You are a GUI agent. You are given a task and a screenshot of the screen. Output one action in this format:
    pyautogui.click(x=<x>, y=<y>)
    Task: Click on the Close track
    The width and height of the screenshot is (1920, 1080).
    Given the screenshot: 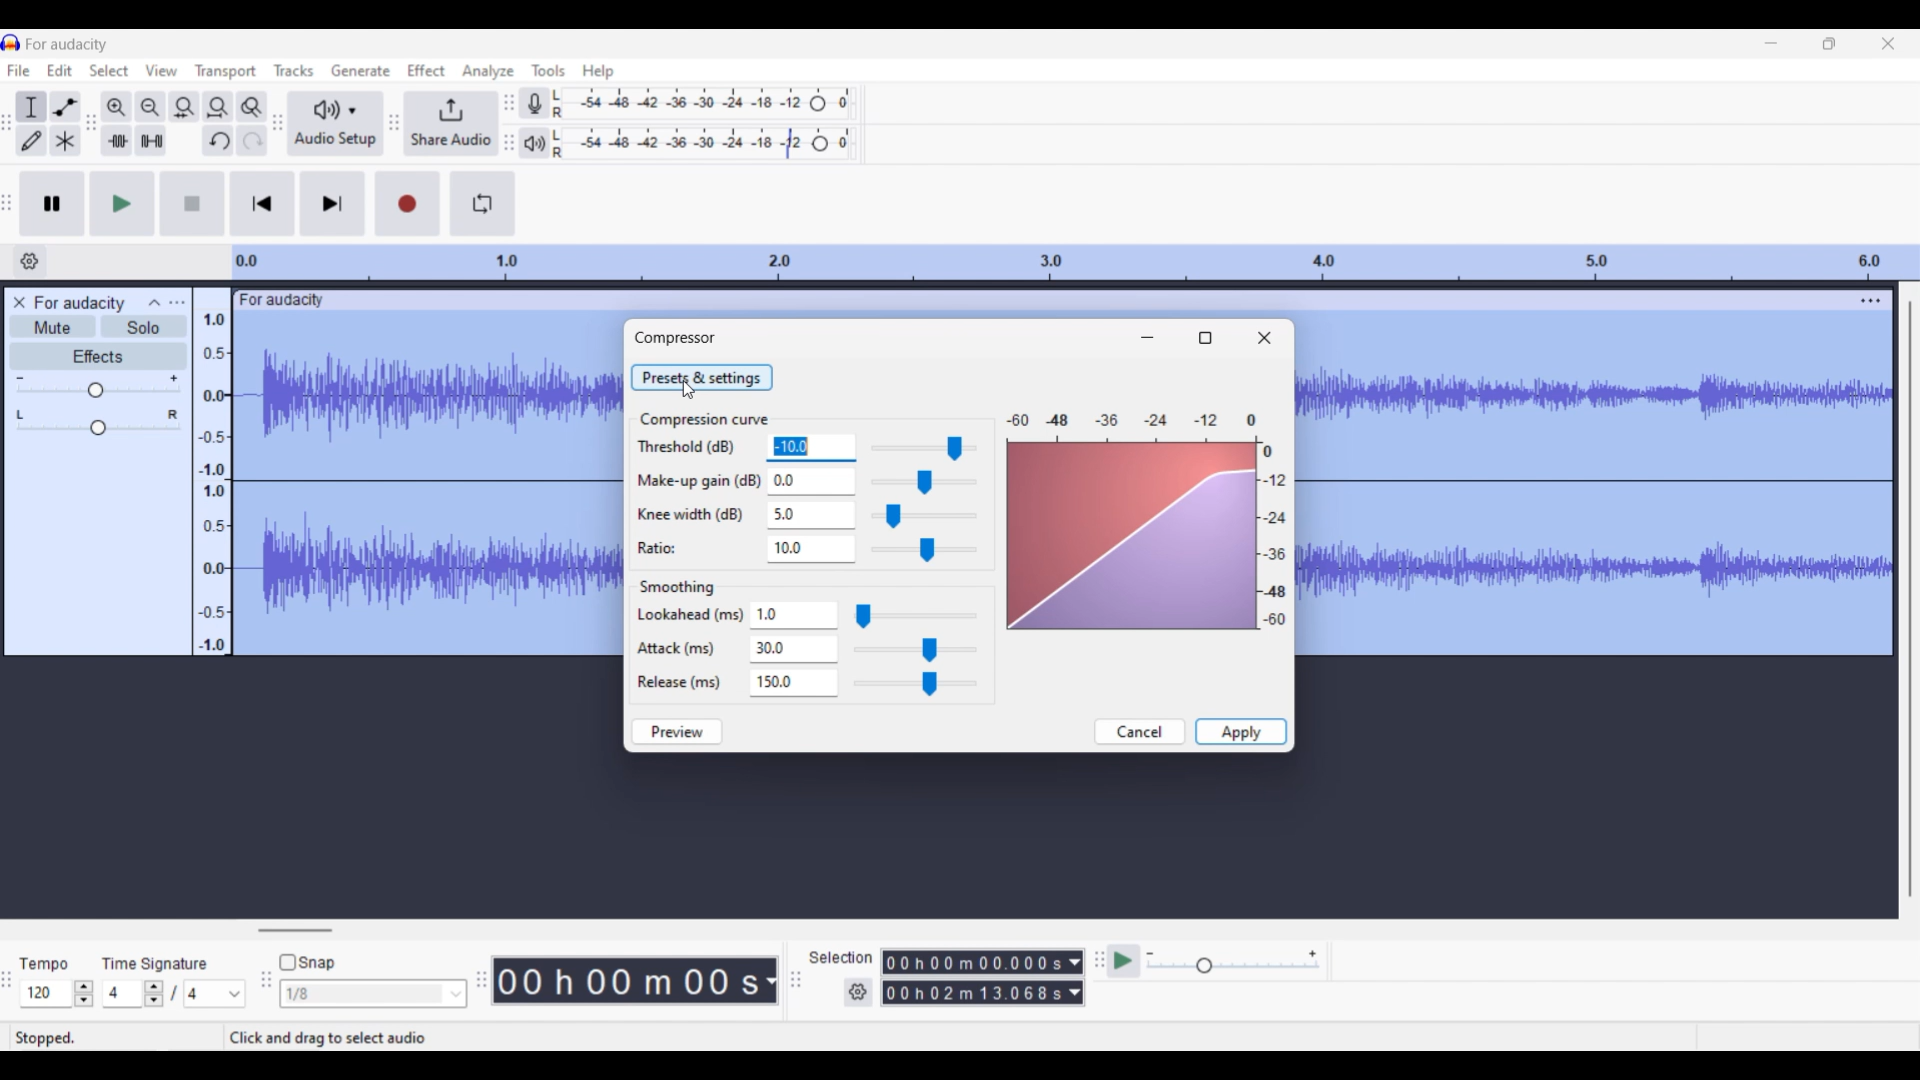 What is the action you would take?
    pyautogui.click(x=18, y=302)
    